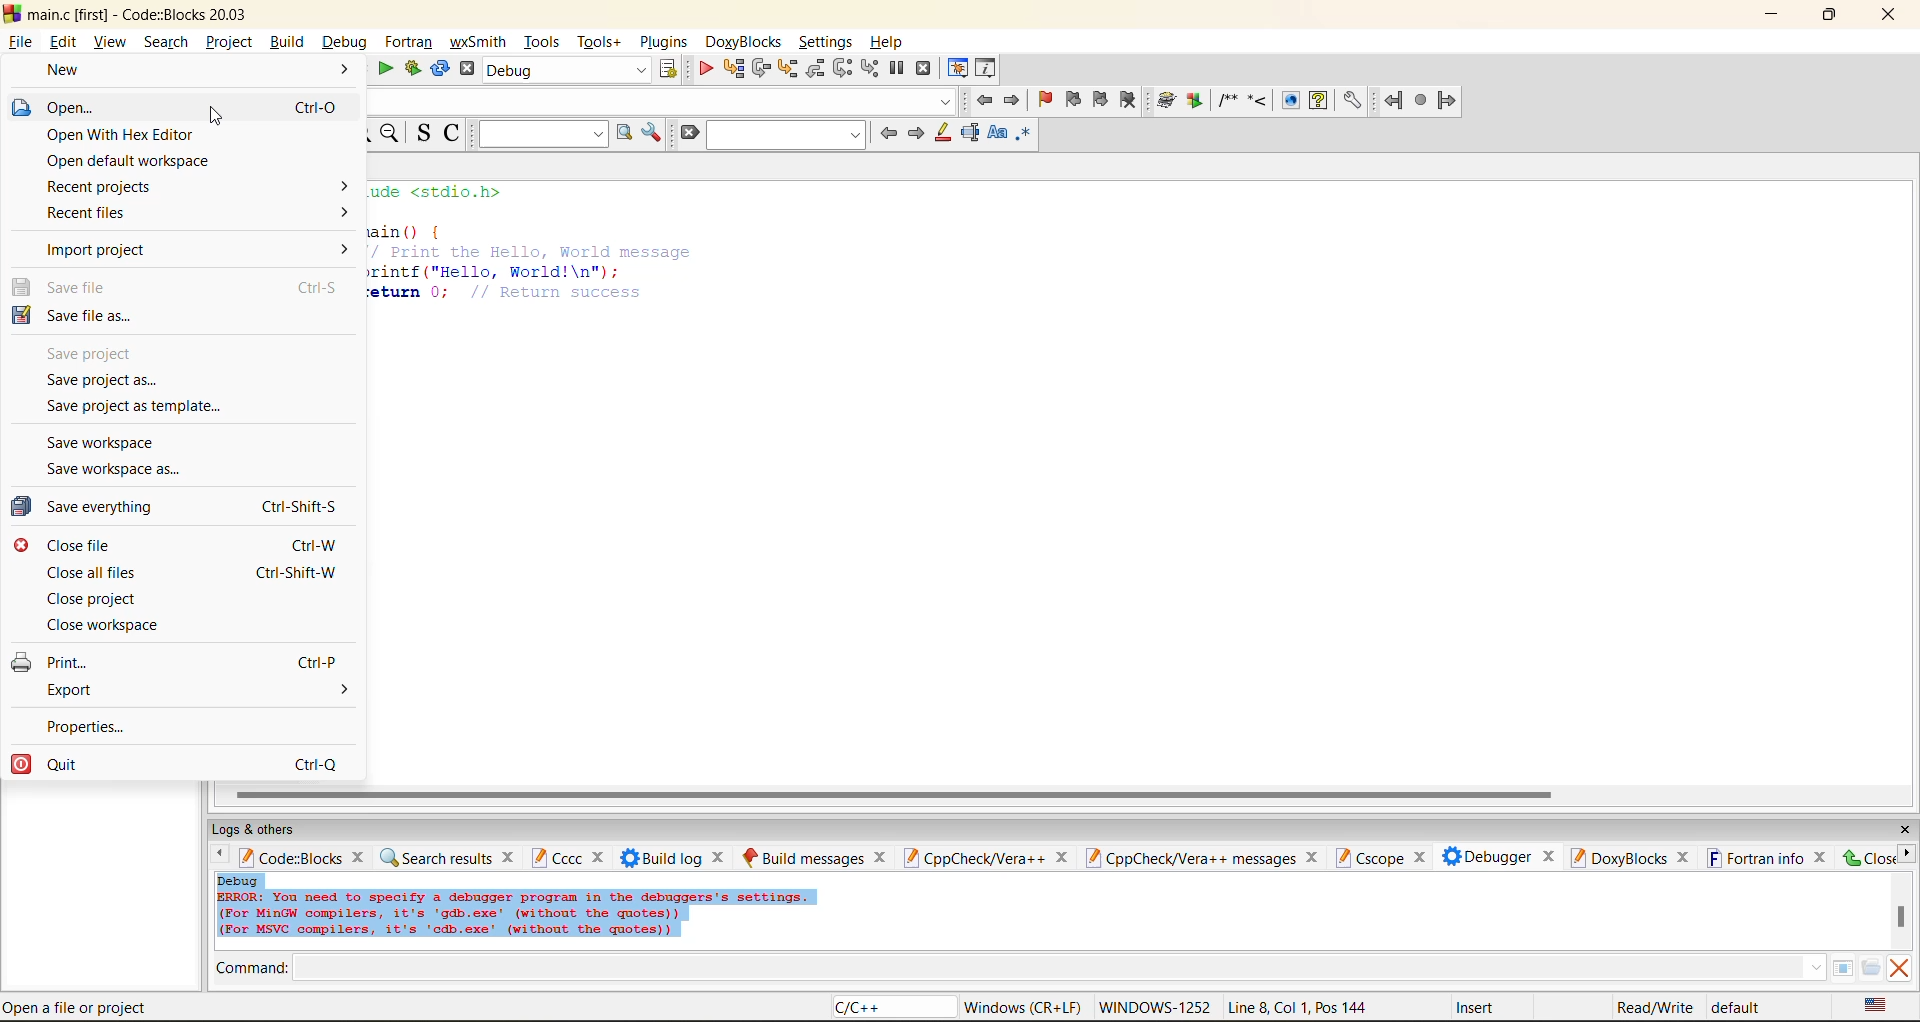  What do you see at coordinates (987, 69) in the screenshot?
I see `various info` at bounding box center [987, 69].